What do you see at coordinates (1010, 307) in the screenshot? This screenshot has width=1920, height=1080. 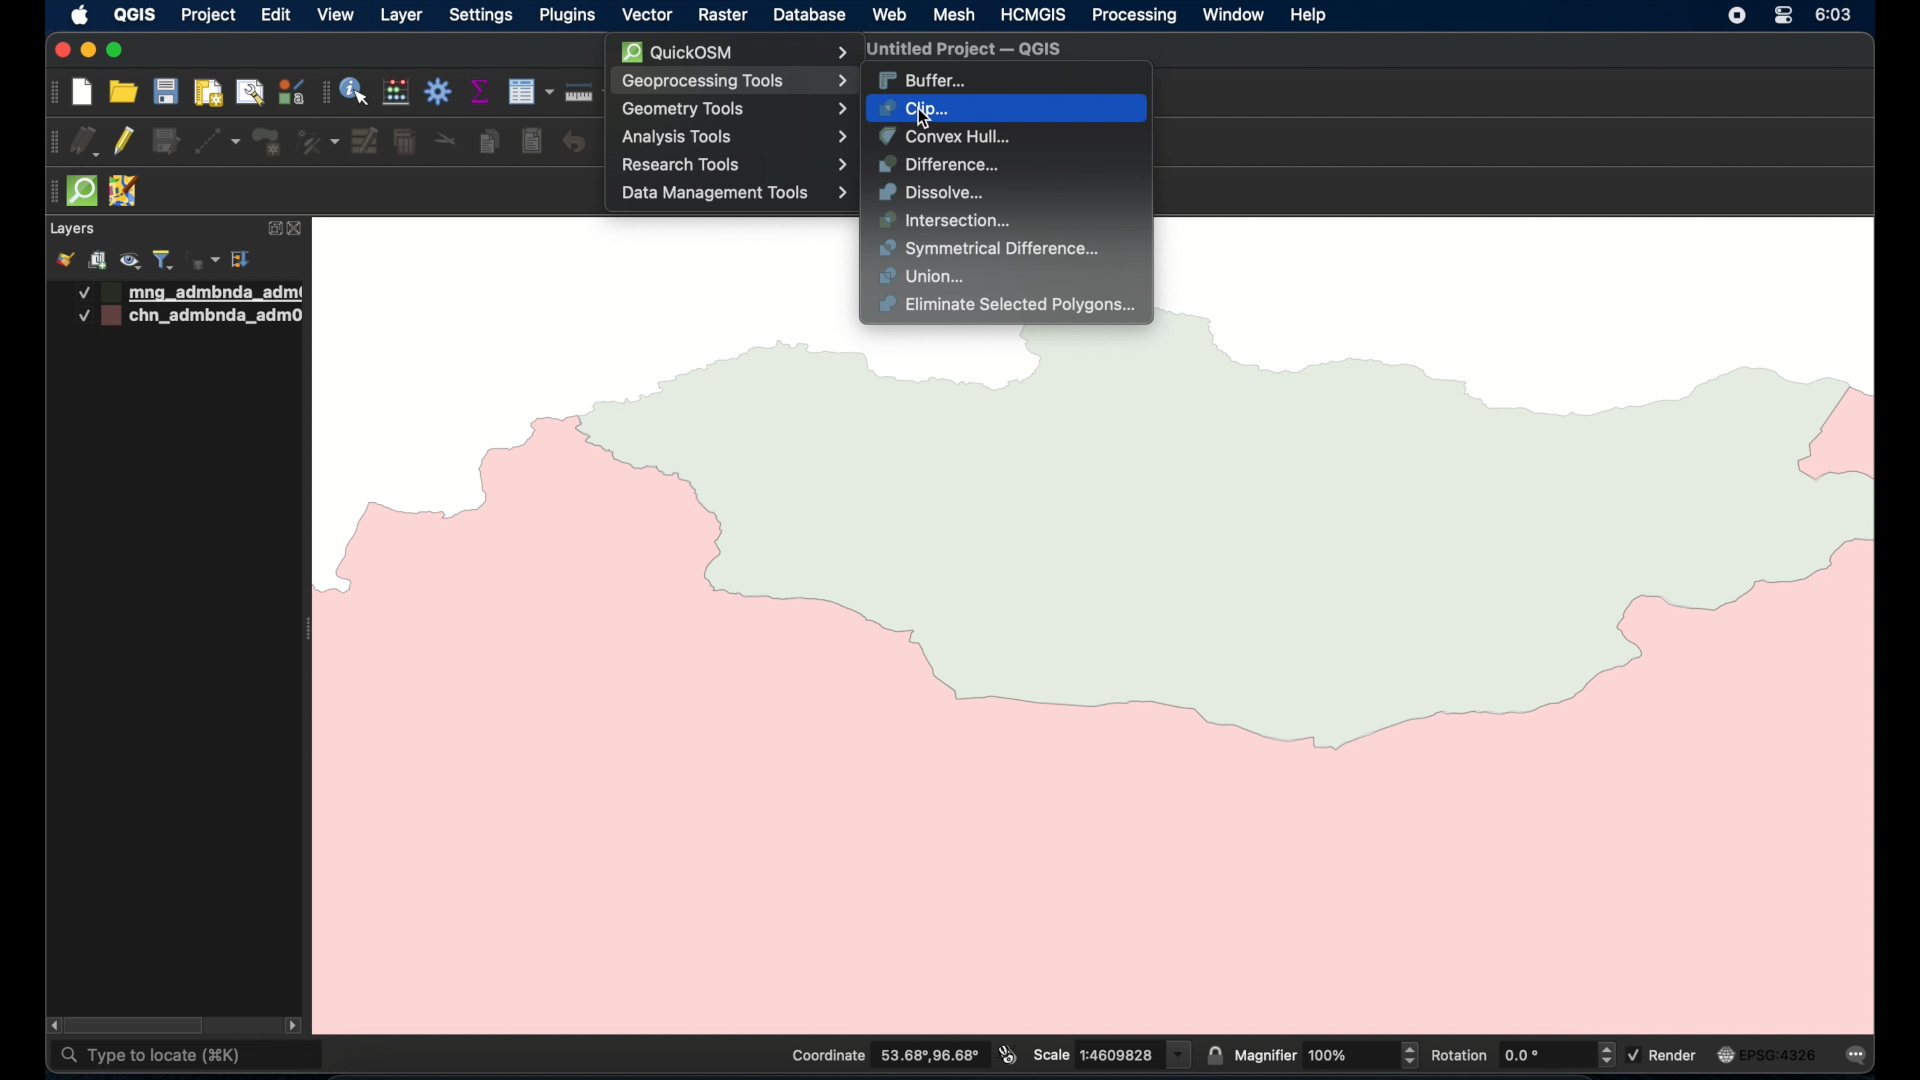 I see `eliminate selected polygons` at bounding box center [1010, 307].